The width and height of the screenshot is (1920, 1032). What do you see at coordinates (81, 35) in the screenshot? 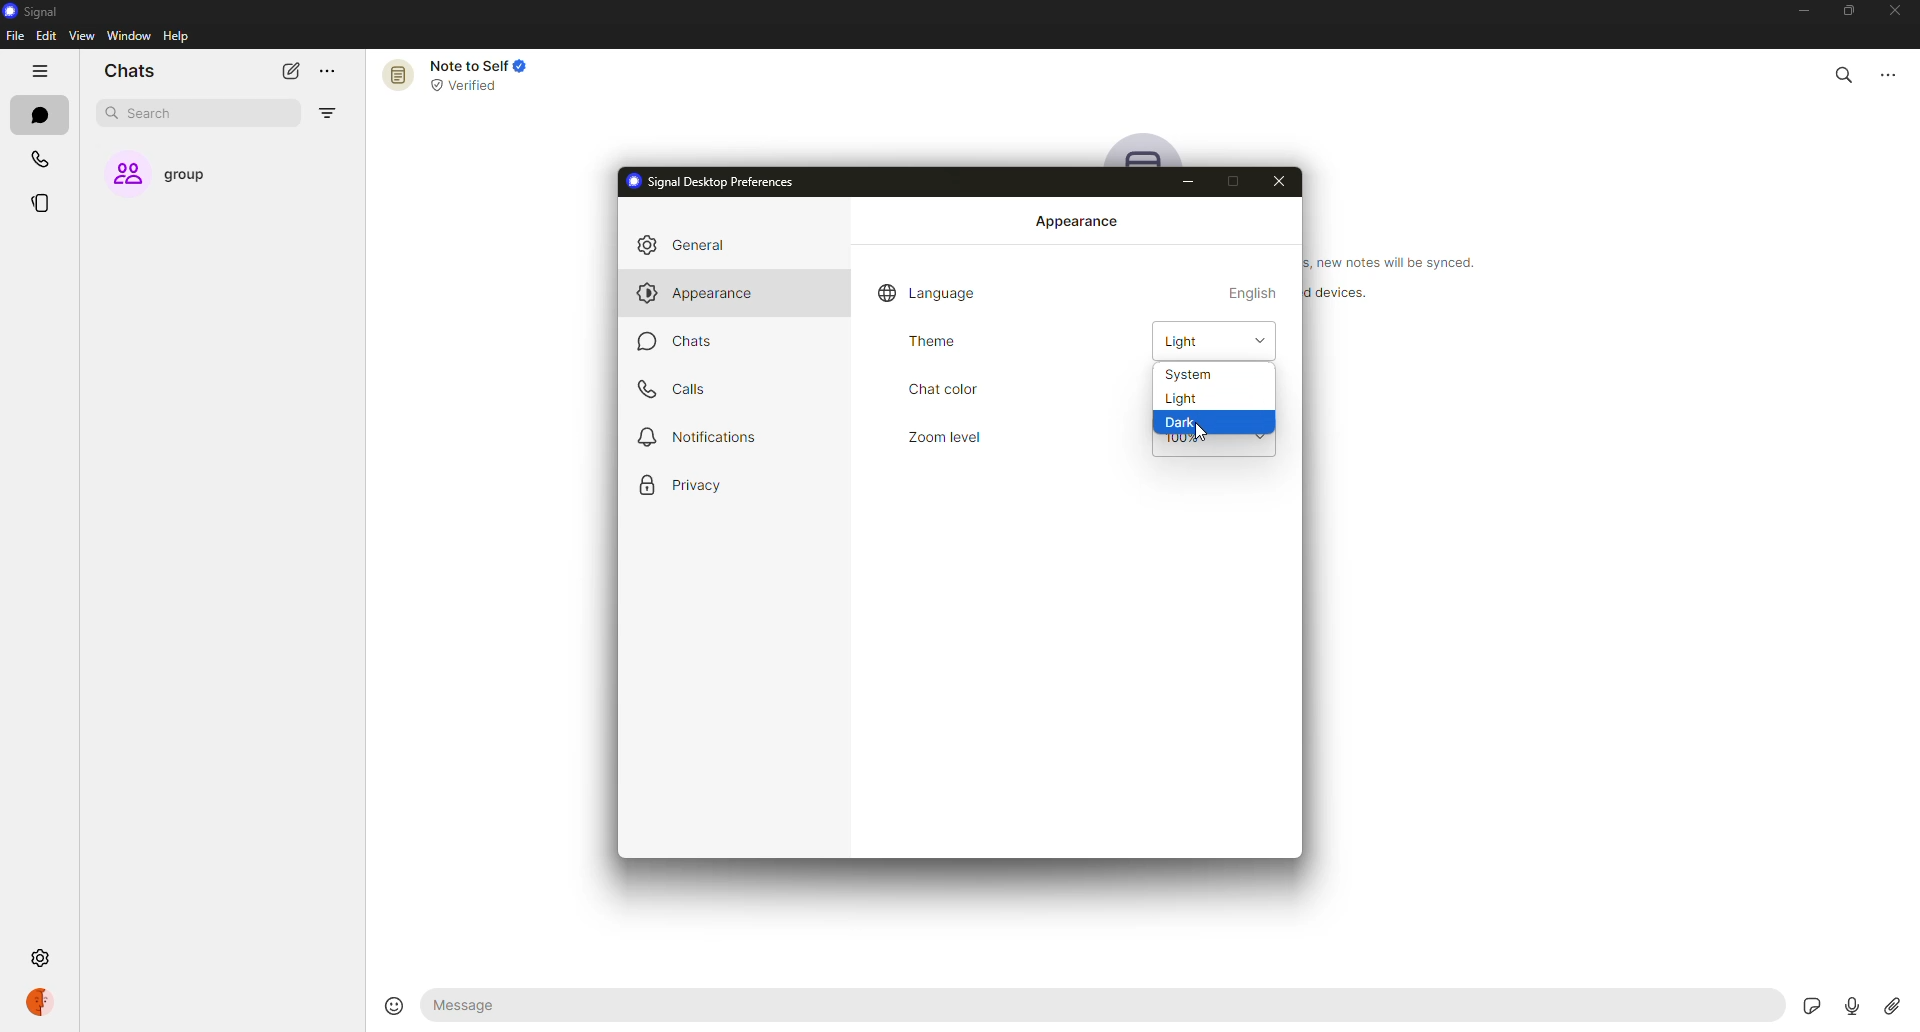
I see `view` at bounding box center [81, 35].